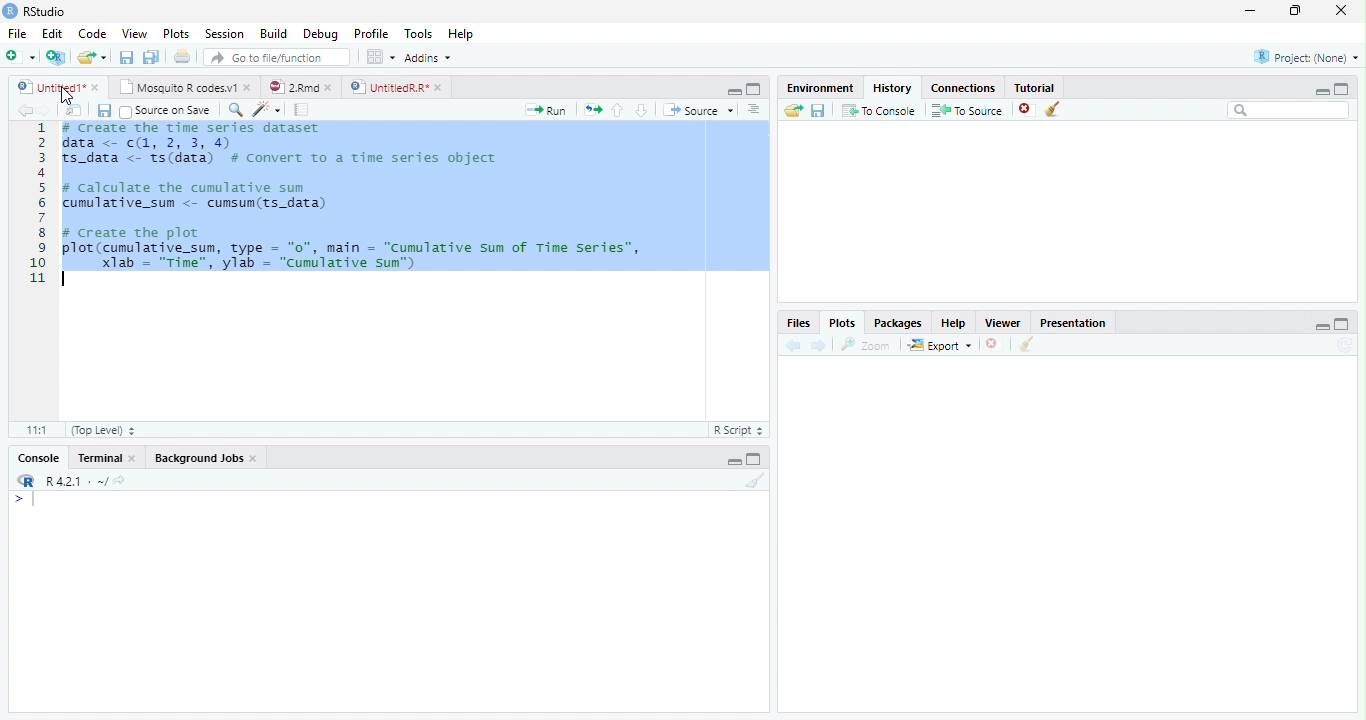  I want to click on 1:1, so click(33, 429).